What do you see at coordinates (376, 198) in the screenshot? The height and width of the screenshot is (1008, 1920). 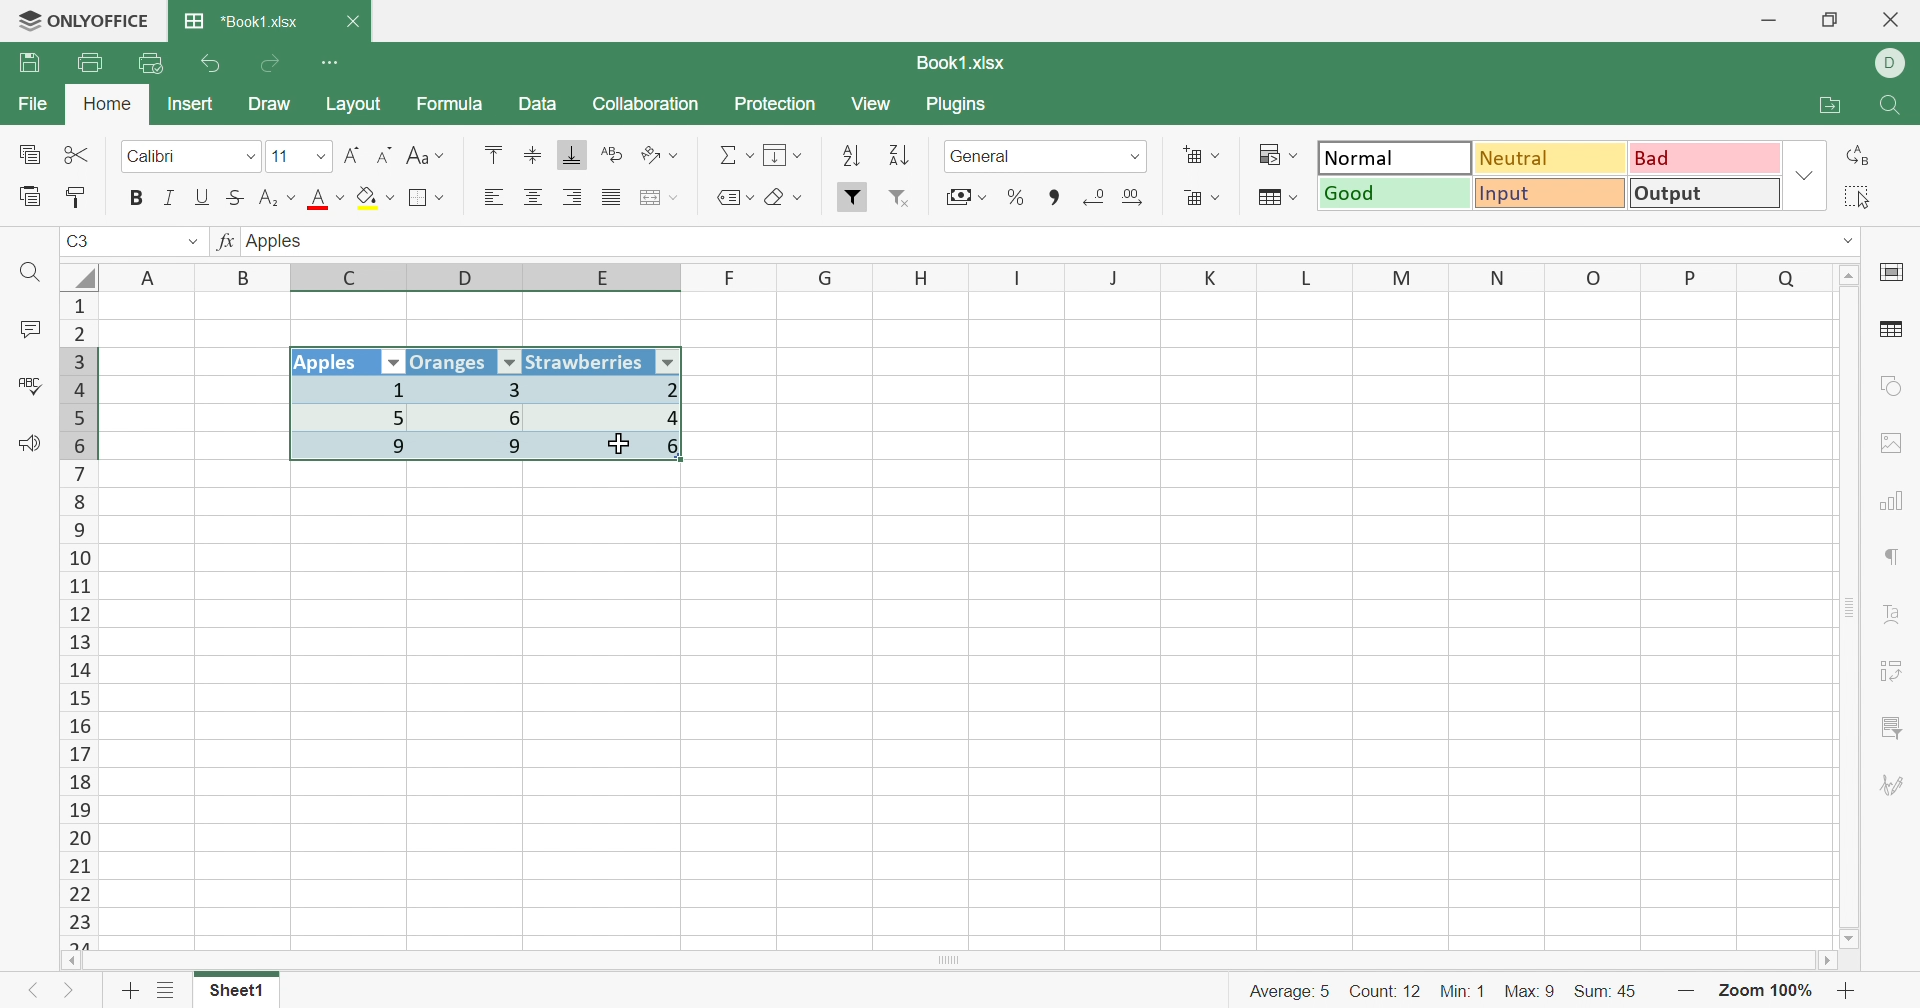 I see `Fill color` at bounding box center [376, 198].